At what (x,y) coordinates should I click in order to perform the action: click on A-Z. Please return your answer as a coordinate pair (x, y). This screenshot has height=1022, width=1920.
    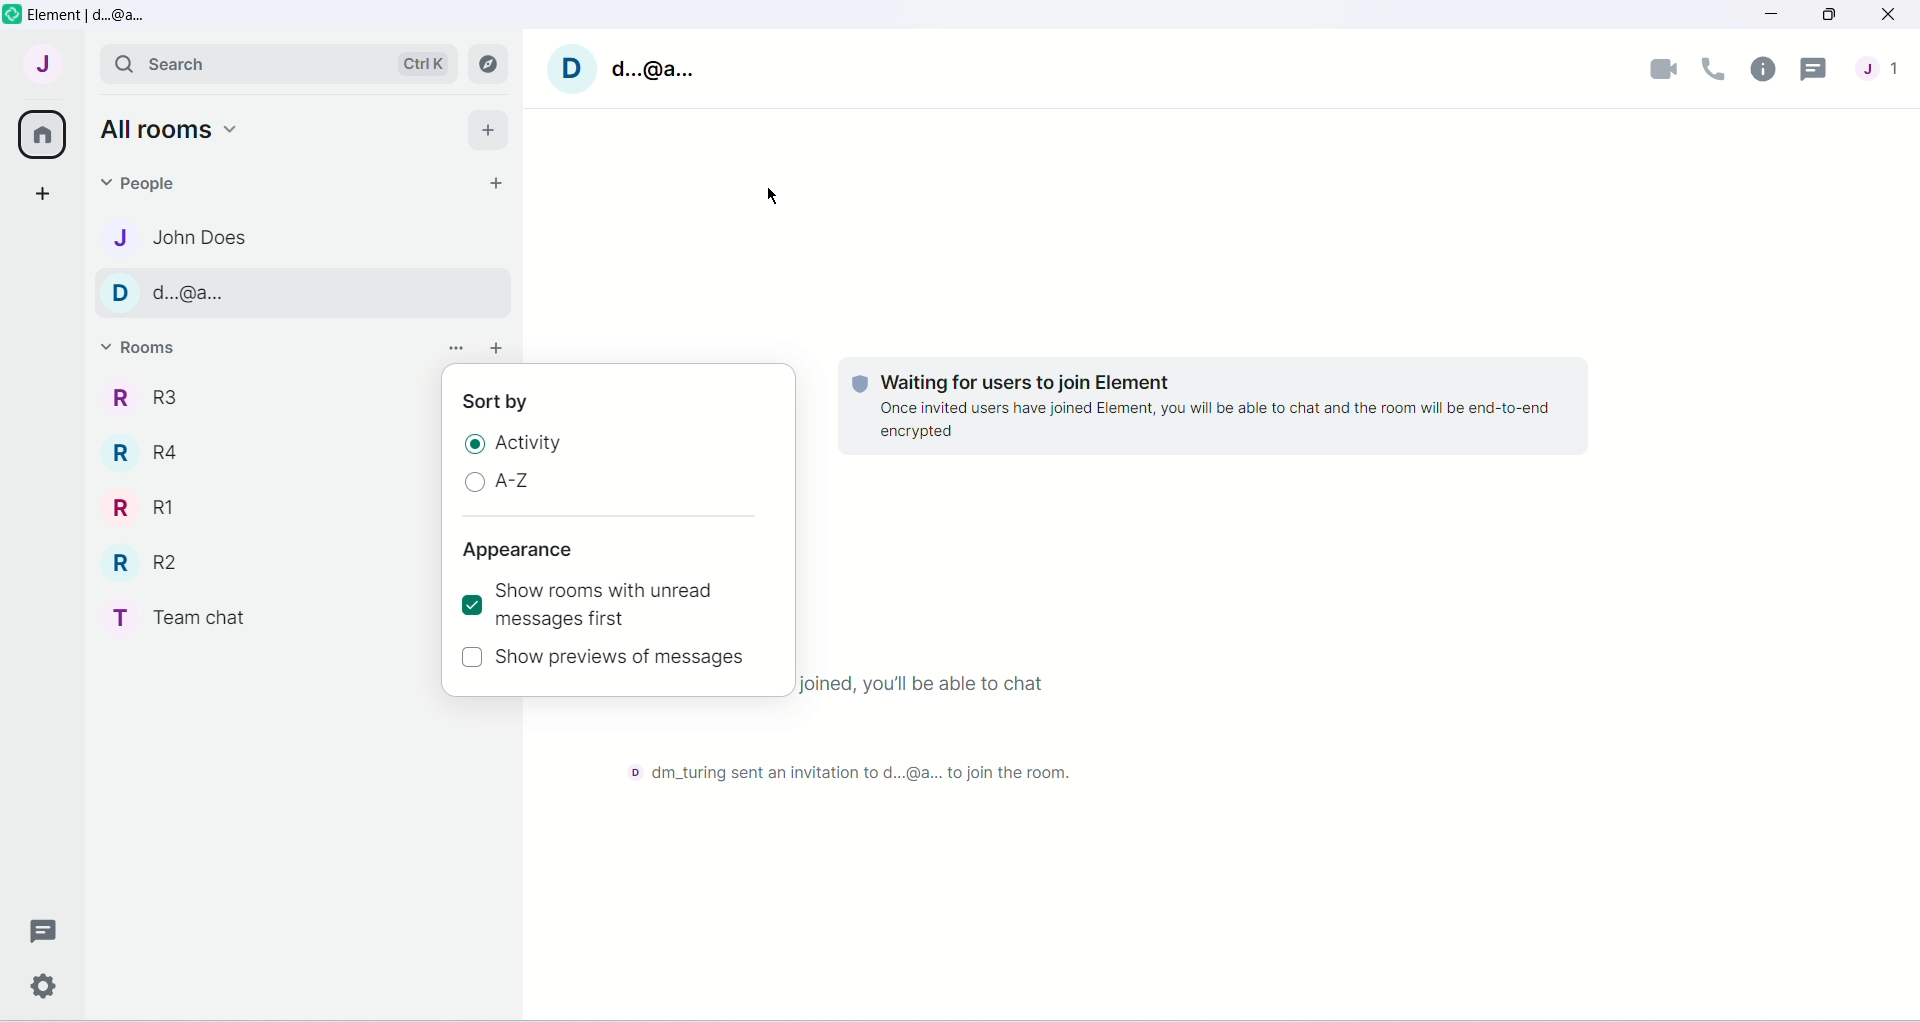
    Looking at the image, I should click on (512, 481).